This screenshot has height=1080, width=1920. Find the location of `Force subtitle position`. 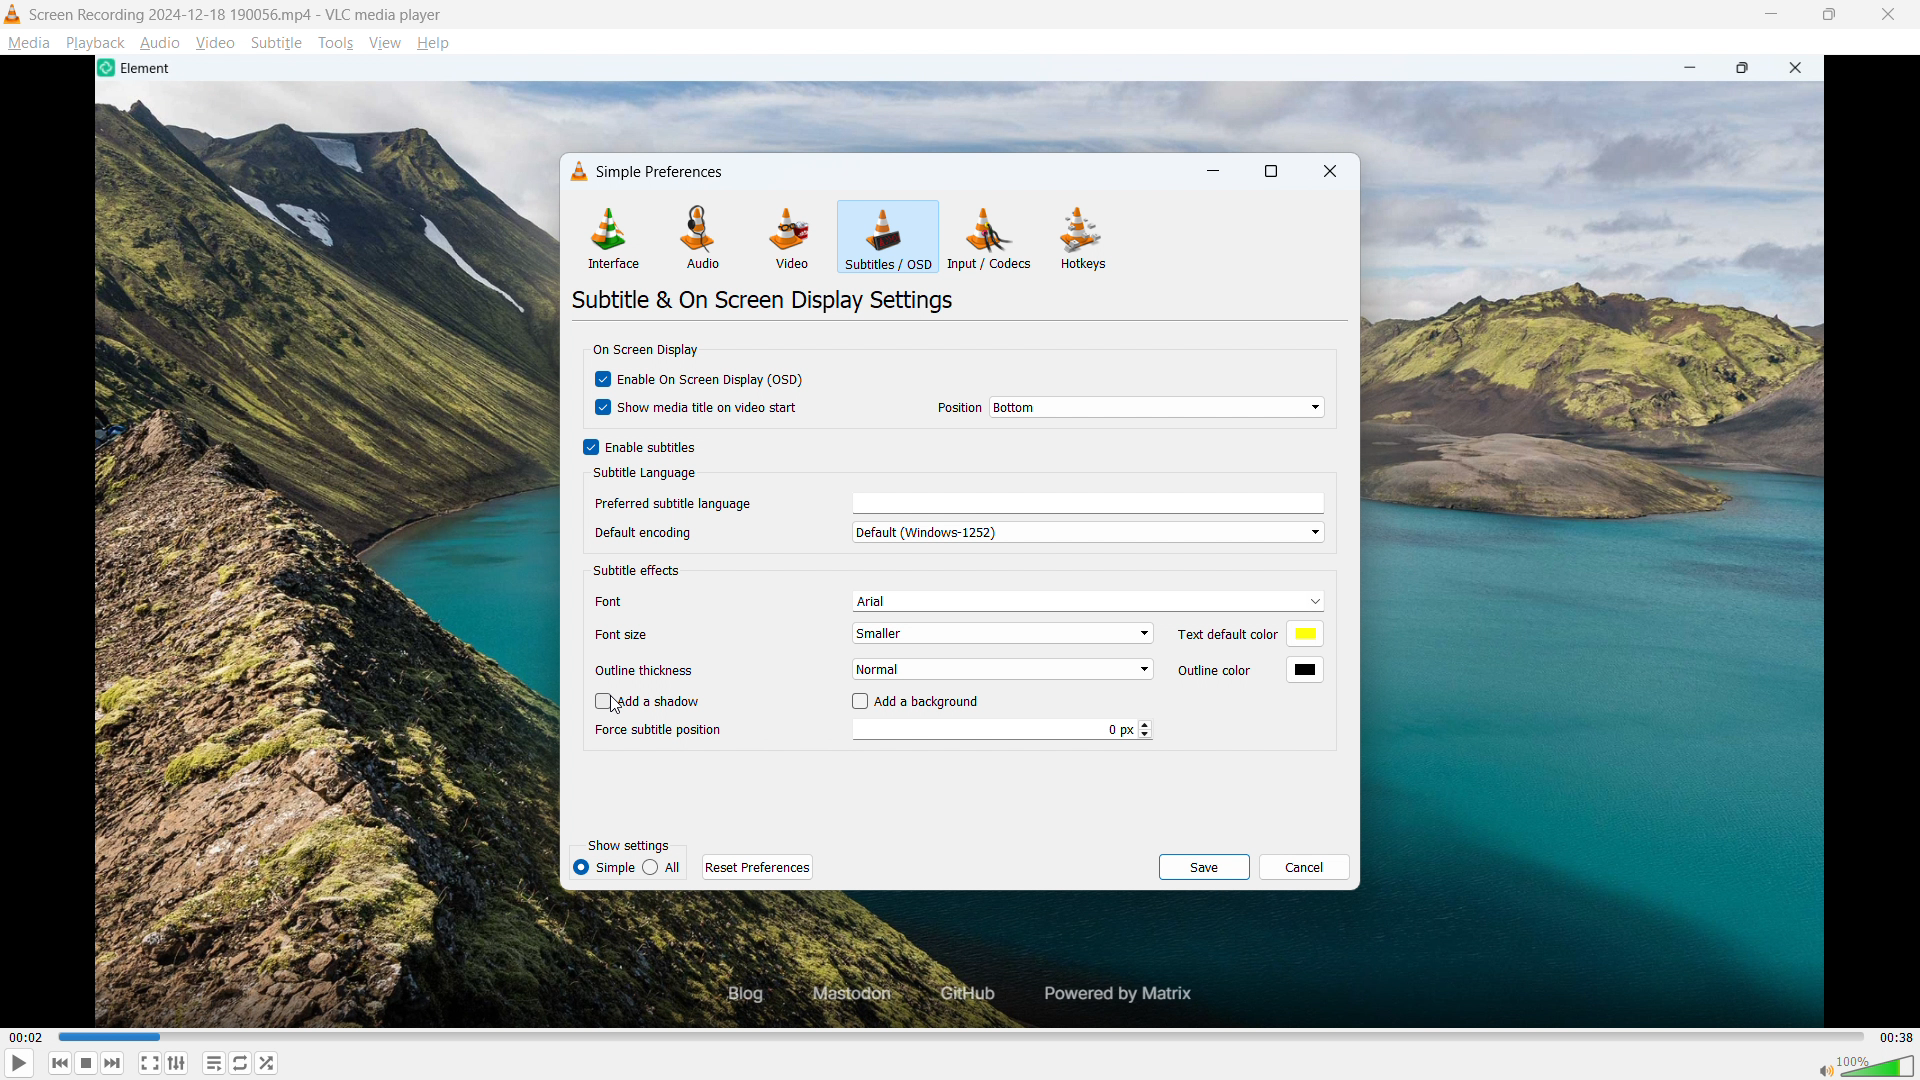

Force subtitle position is located at coordinates (662, 731).